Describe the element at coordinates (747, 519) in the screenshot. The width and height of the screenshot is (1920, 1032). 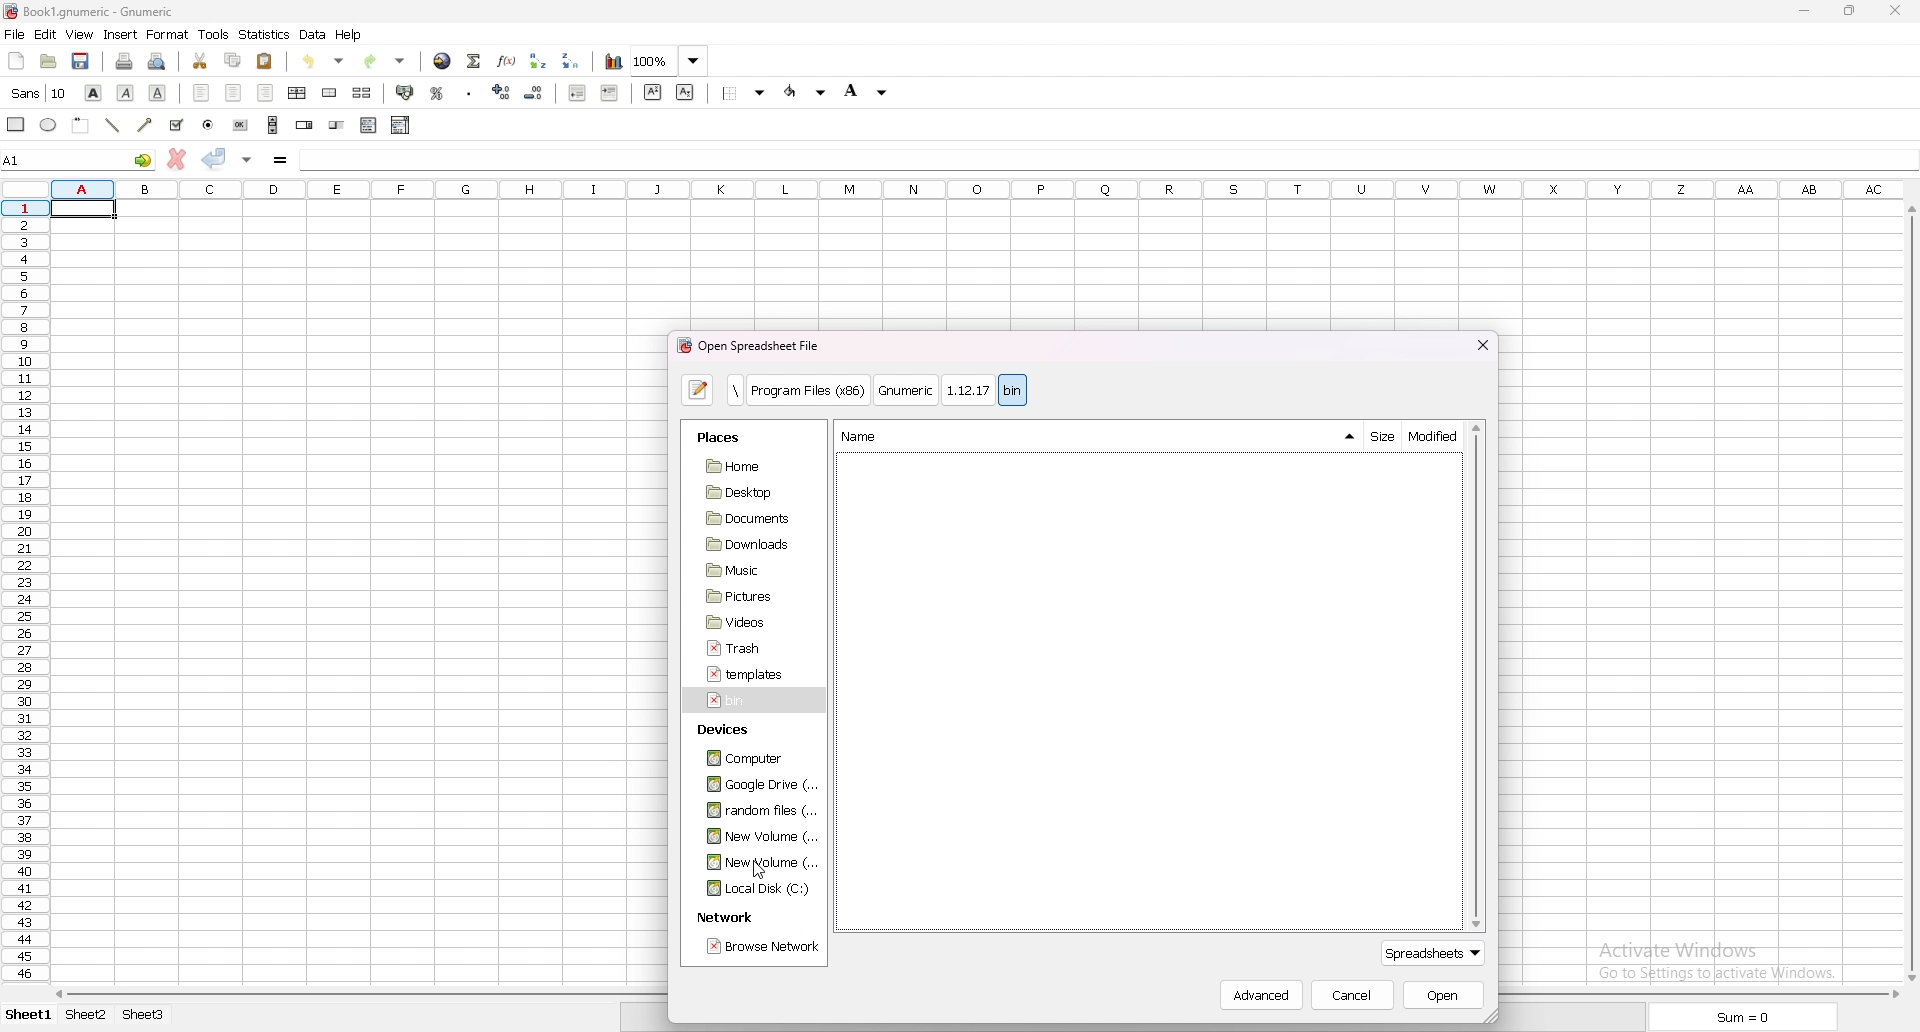
I see `documents` at that location.